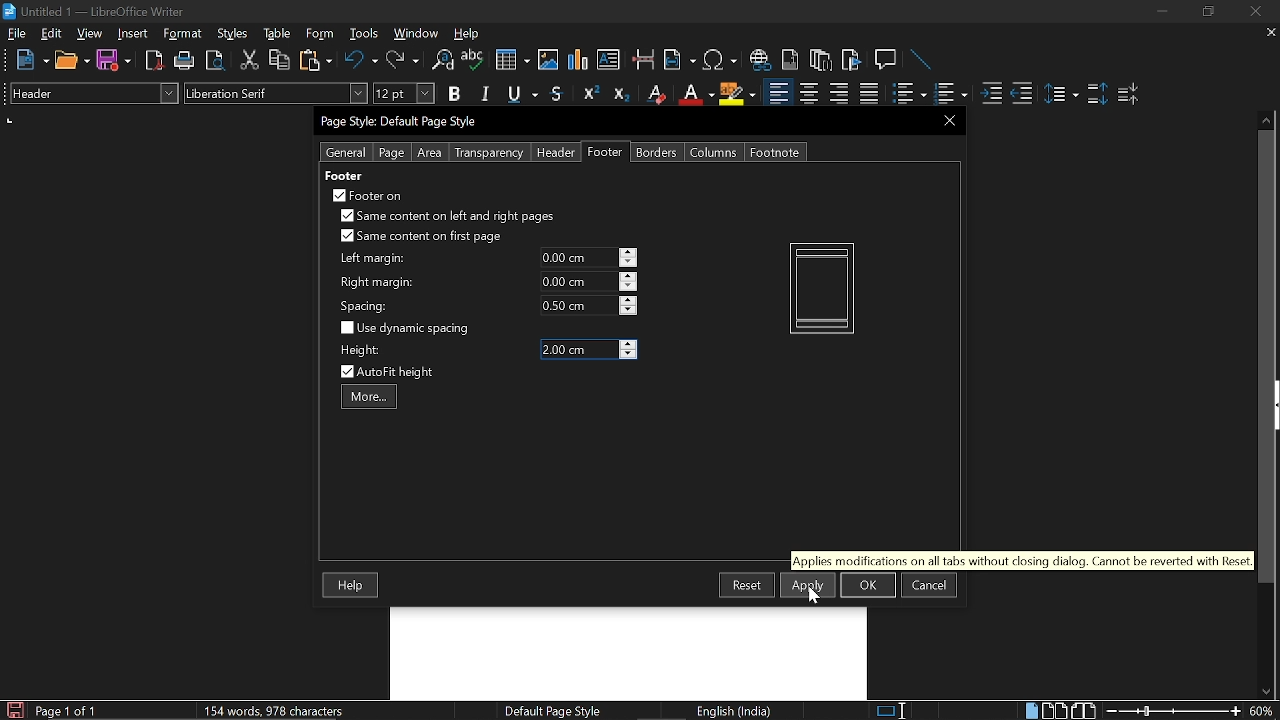 This screenshot has width=1280, height=720. What do you see at coordinates (808, 93) in the screenshot?
I see `Center` at bounding box center [808, 93].